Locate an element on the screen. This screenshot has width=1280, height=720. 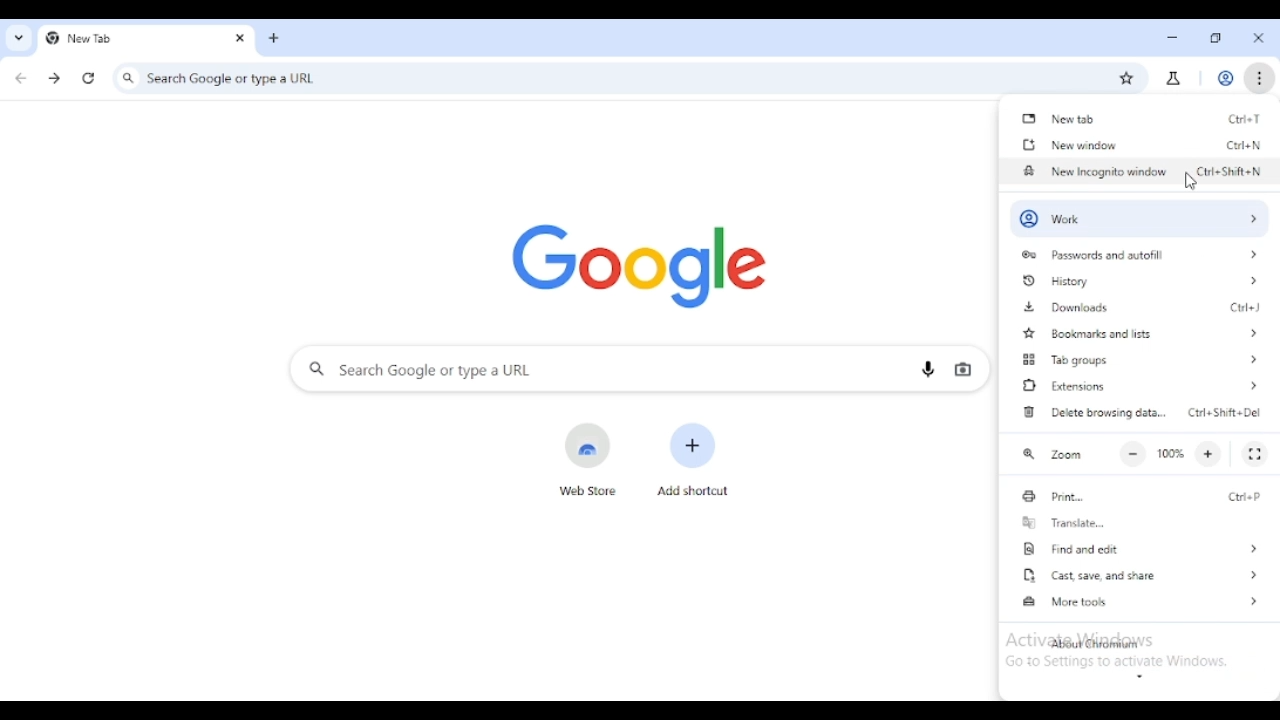
translate is located at coordinates (1061, 521).